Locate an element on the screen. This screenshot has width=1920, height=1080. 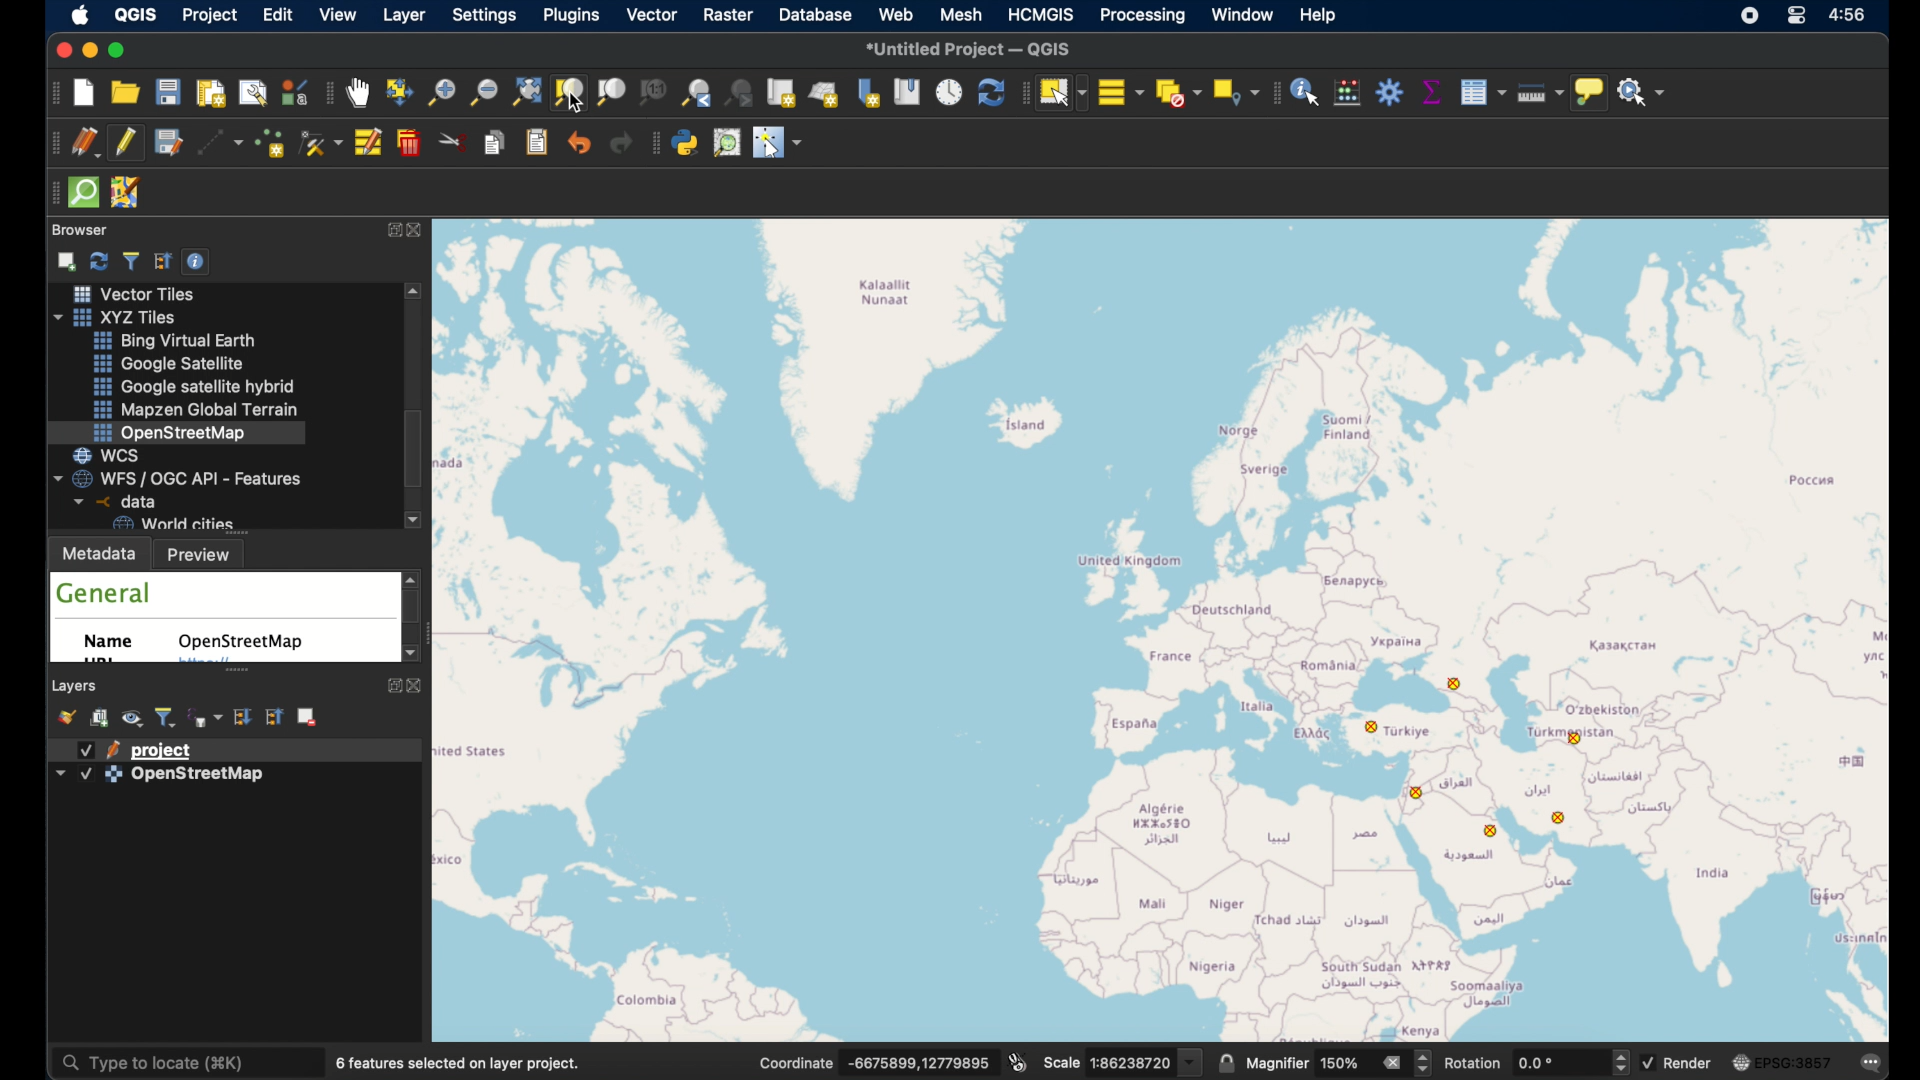
QGIS is located at coordinates (141, 13).